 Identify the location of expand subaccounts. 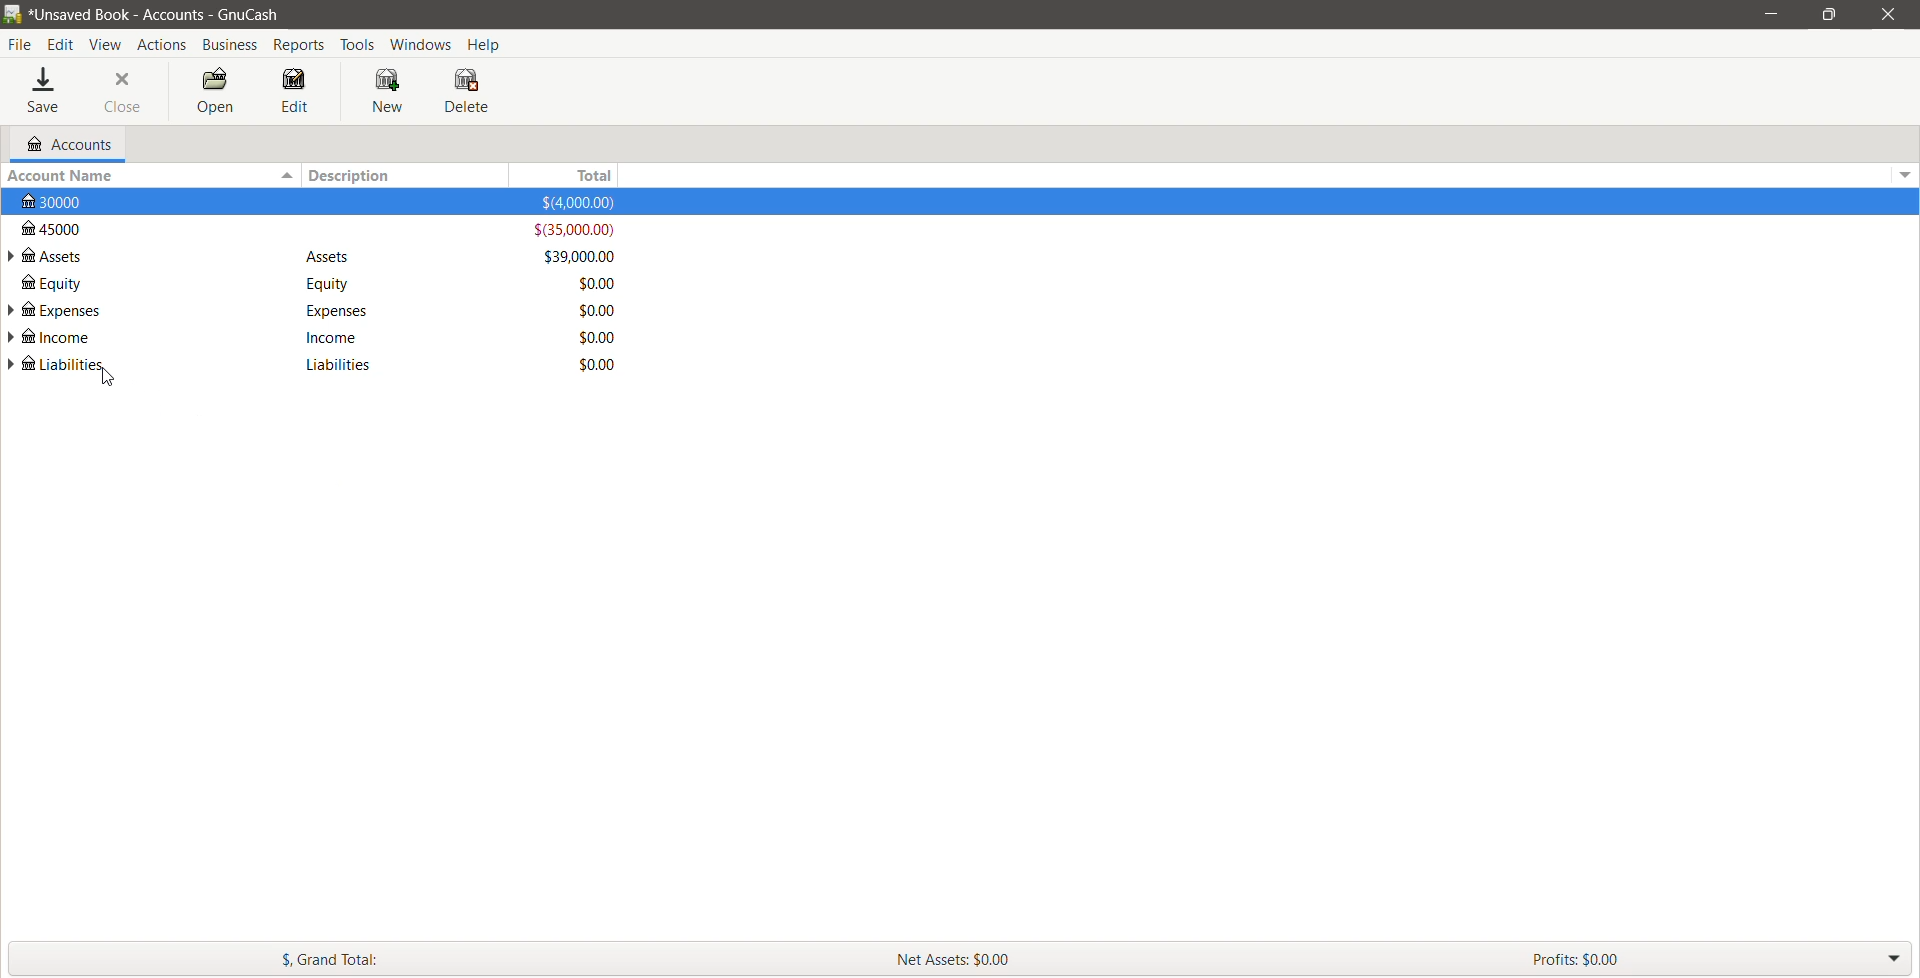
(12, 364).